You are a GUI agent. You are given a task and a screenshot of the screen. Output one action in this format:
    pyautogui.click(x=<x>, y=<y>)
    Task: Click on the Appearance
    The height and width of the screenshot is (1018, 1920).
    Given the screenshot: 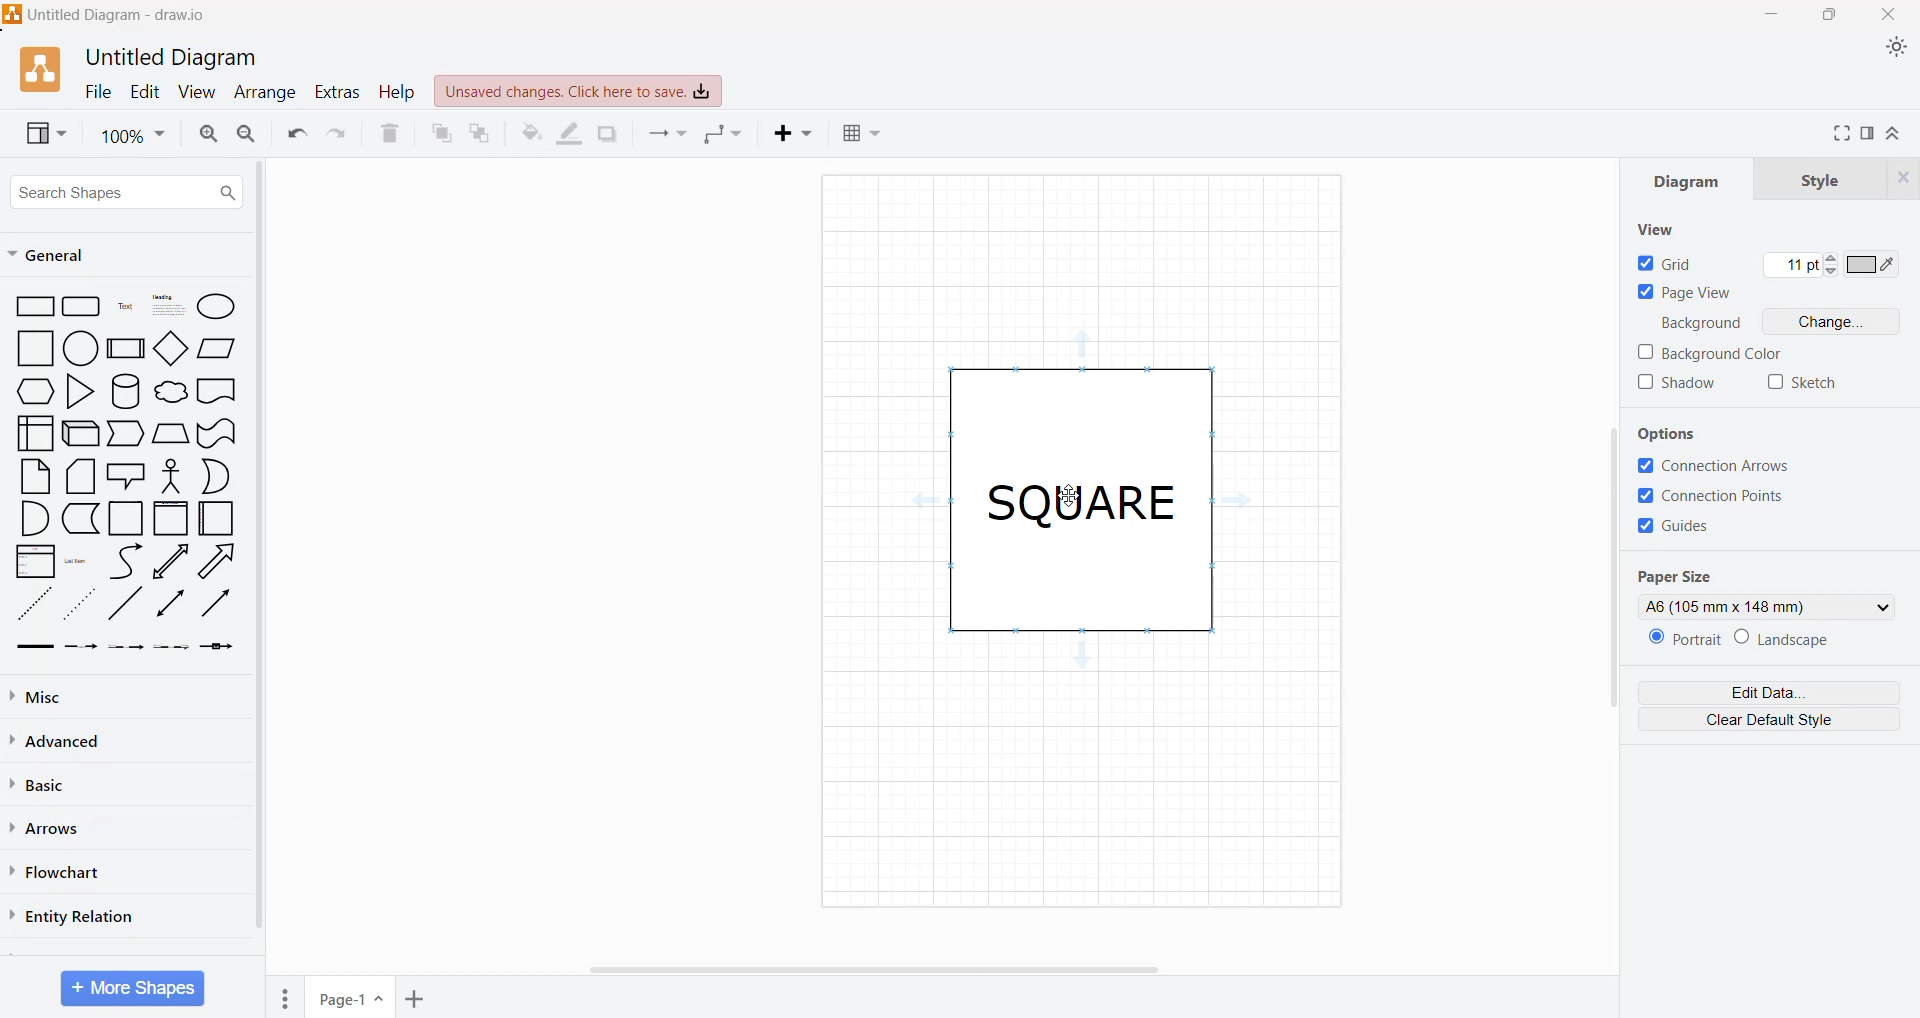 What is the action you would take?
    pyautogui.click(x=1896, y=48)
    